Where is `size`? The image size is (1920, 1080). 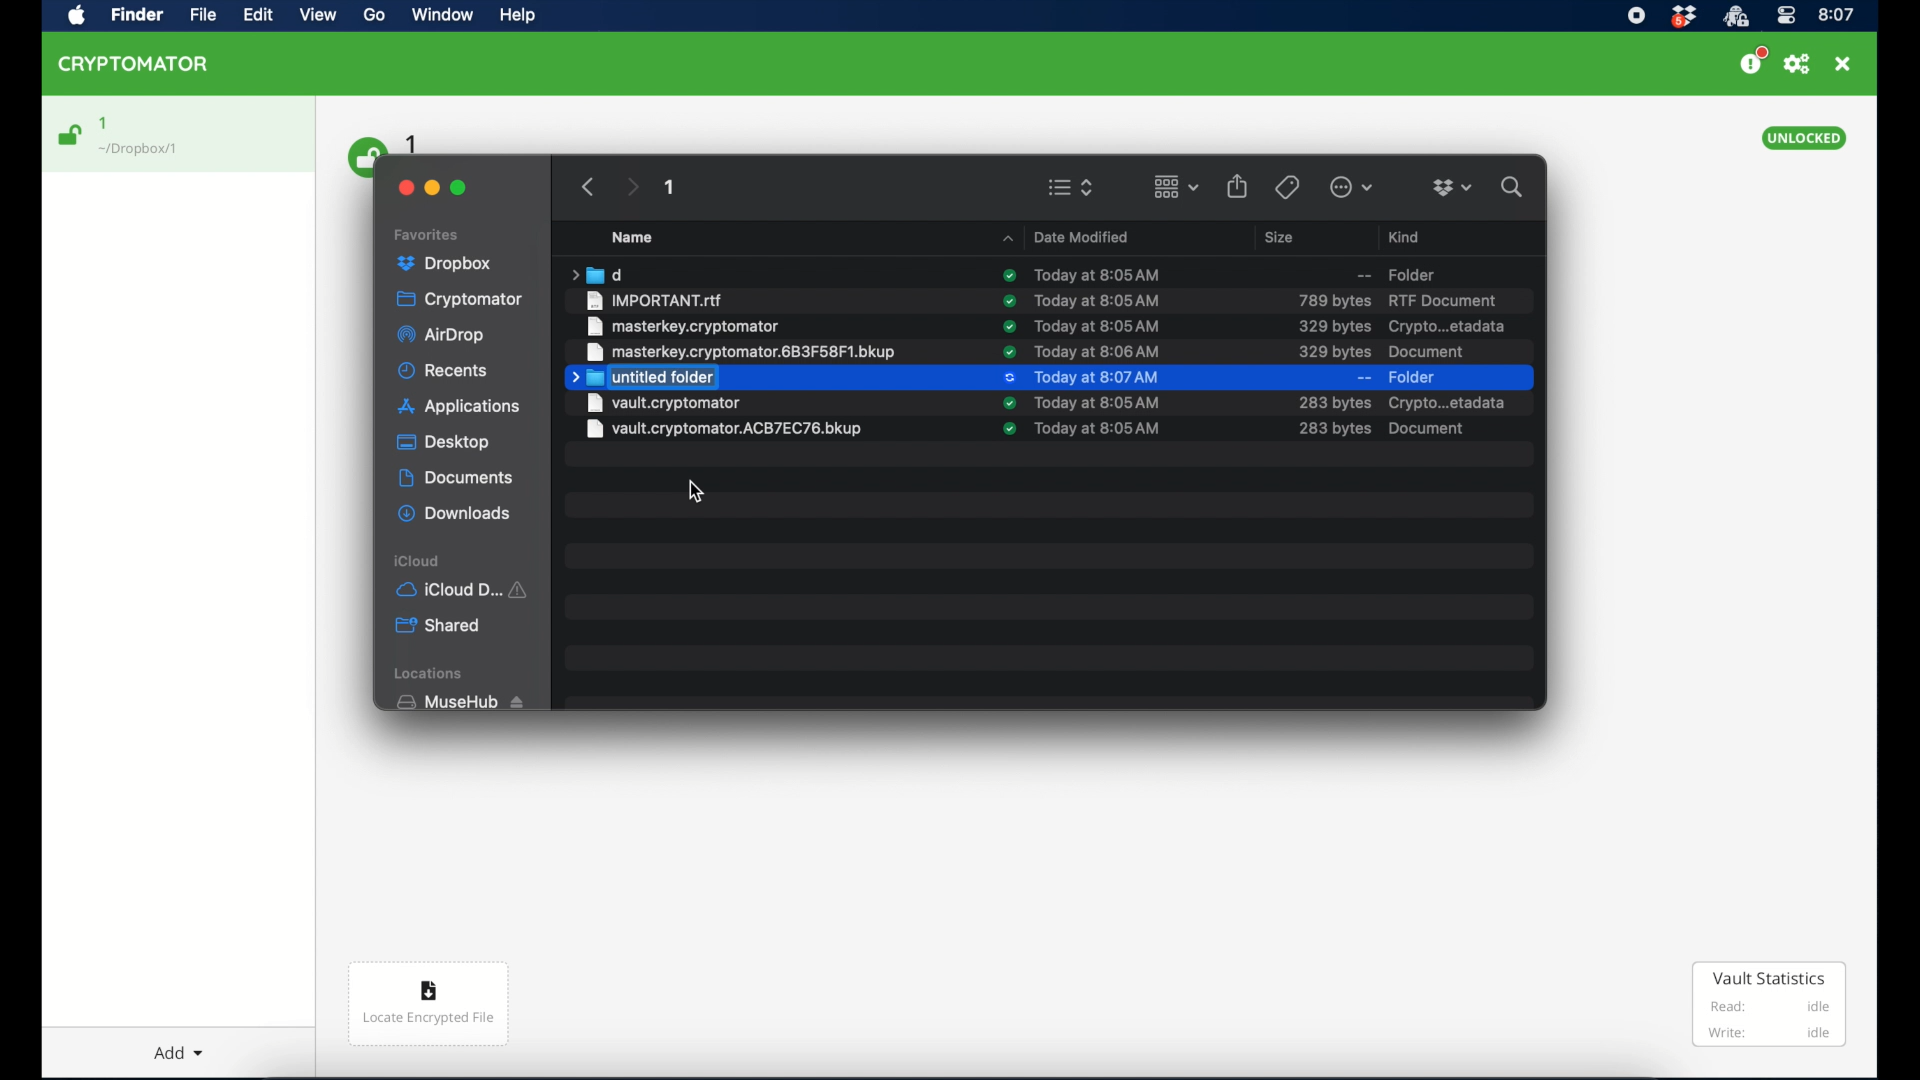
size is located at coordinates (1333, 326).